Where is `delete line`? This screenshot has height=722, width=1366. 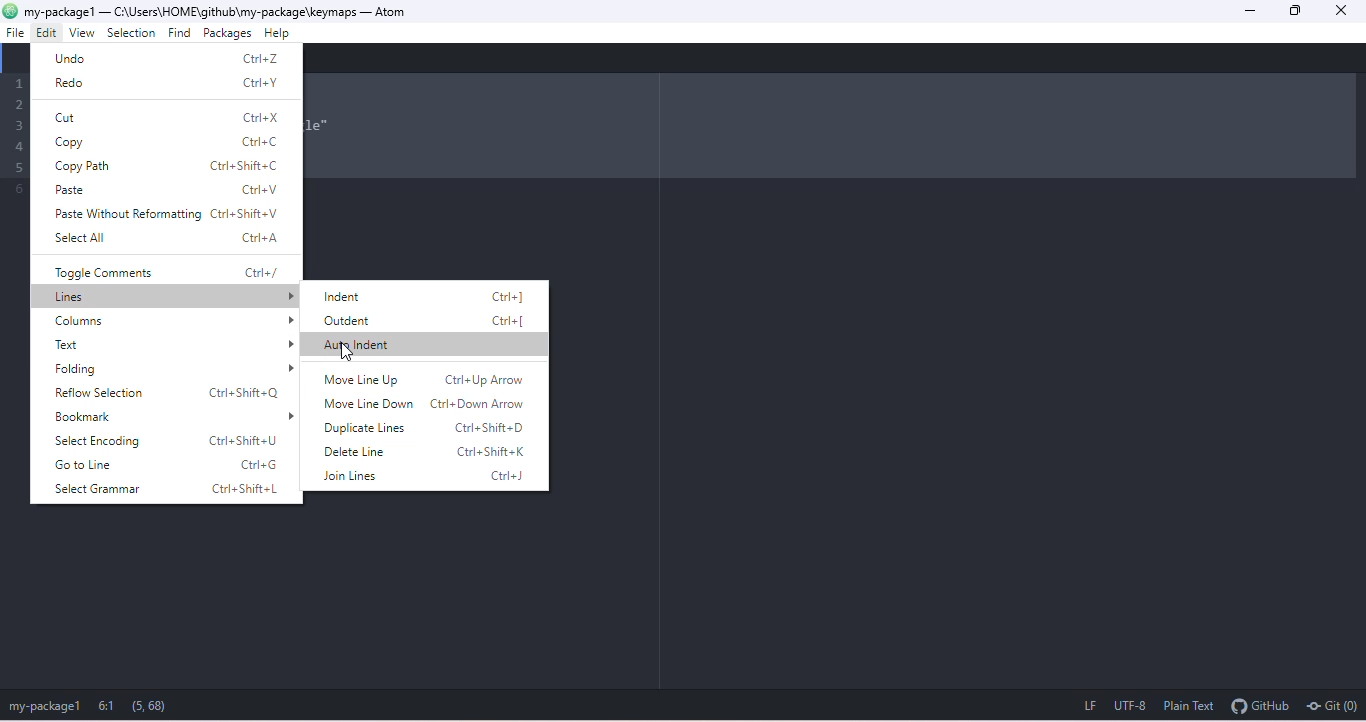 delete line is located at coordinates (428, 452).